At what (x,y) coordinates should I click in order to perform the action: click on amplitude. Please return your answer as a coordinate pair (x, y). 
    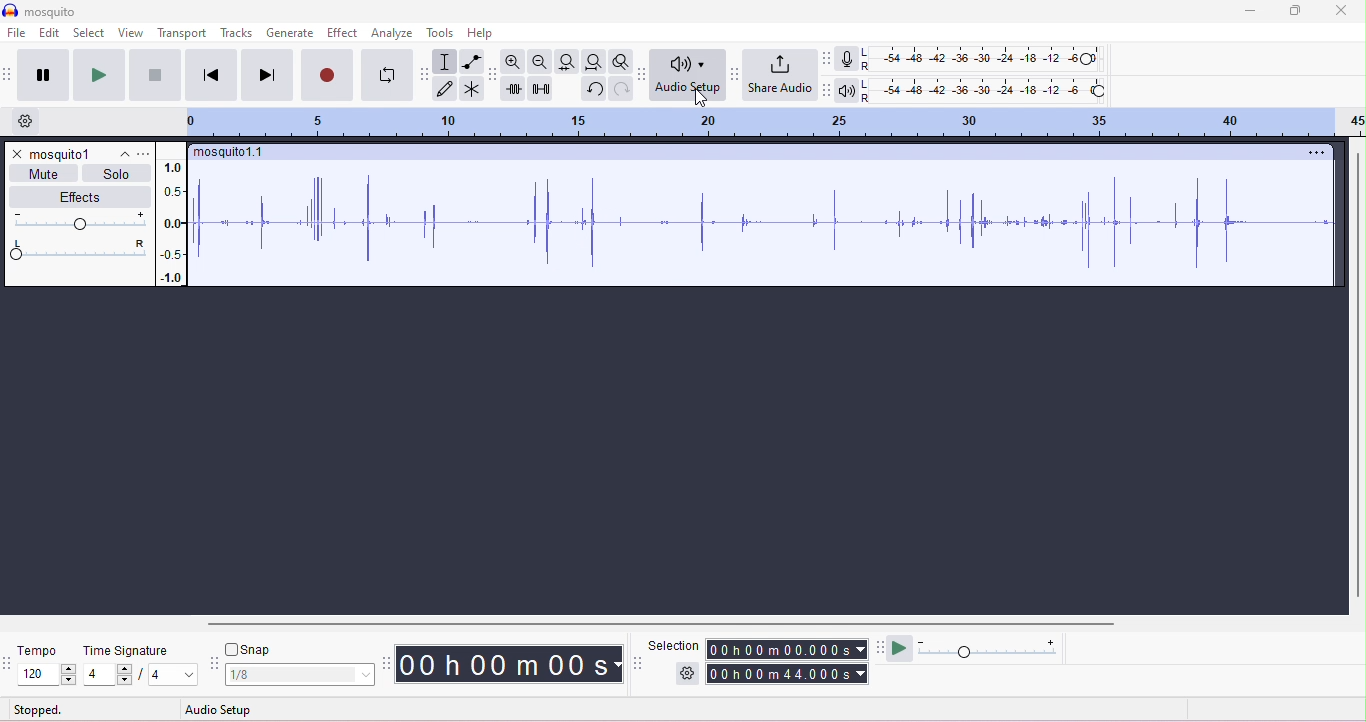
    Looking at the image, I should click on (174, 222).